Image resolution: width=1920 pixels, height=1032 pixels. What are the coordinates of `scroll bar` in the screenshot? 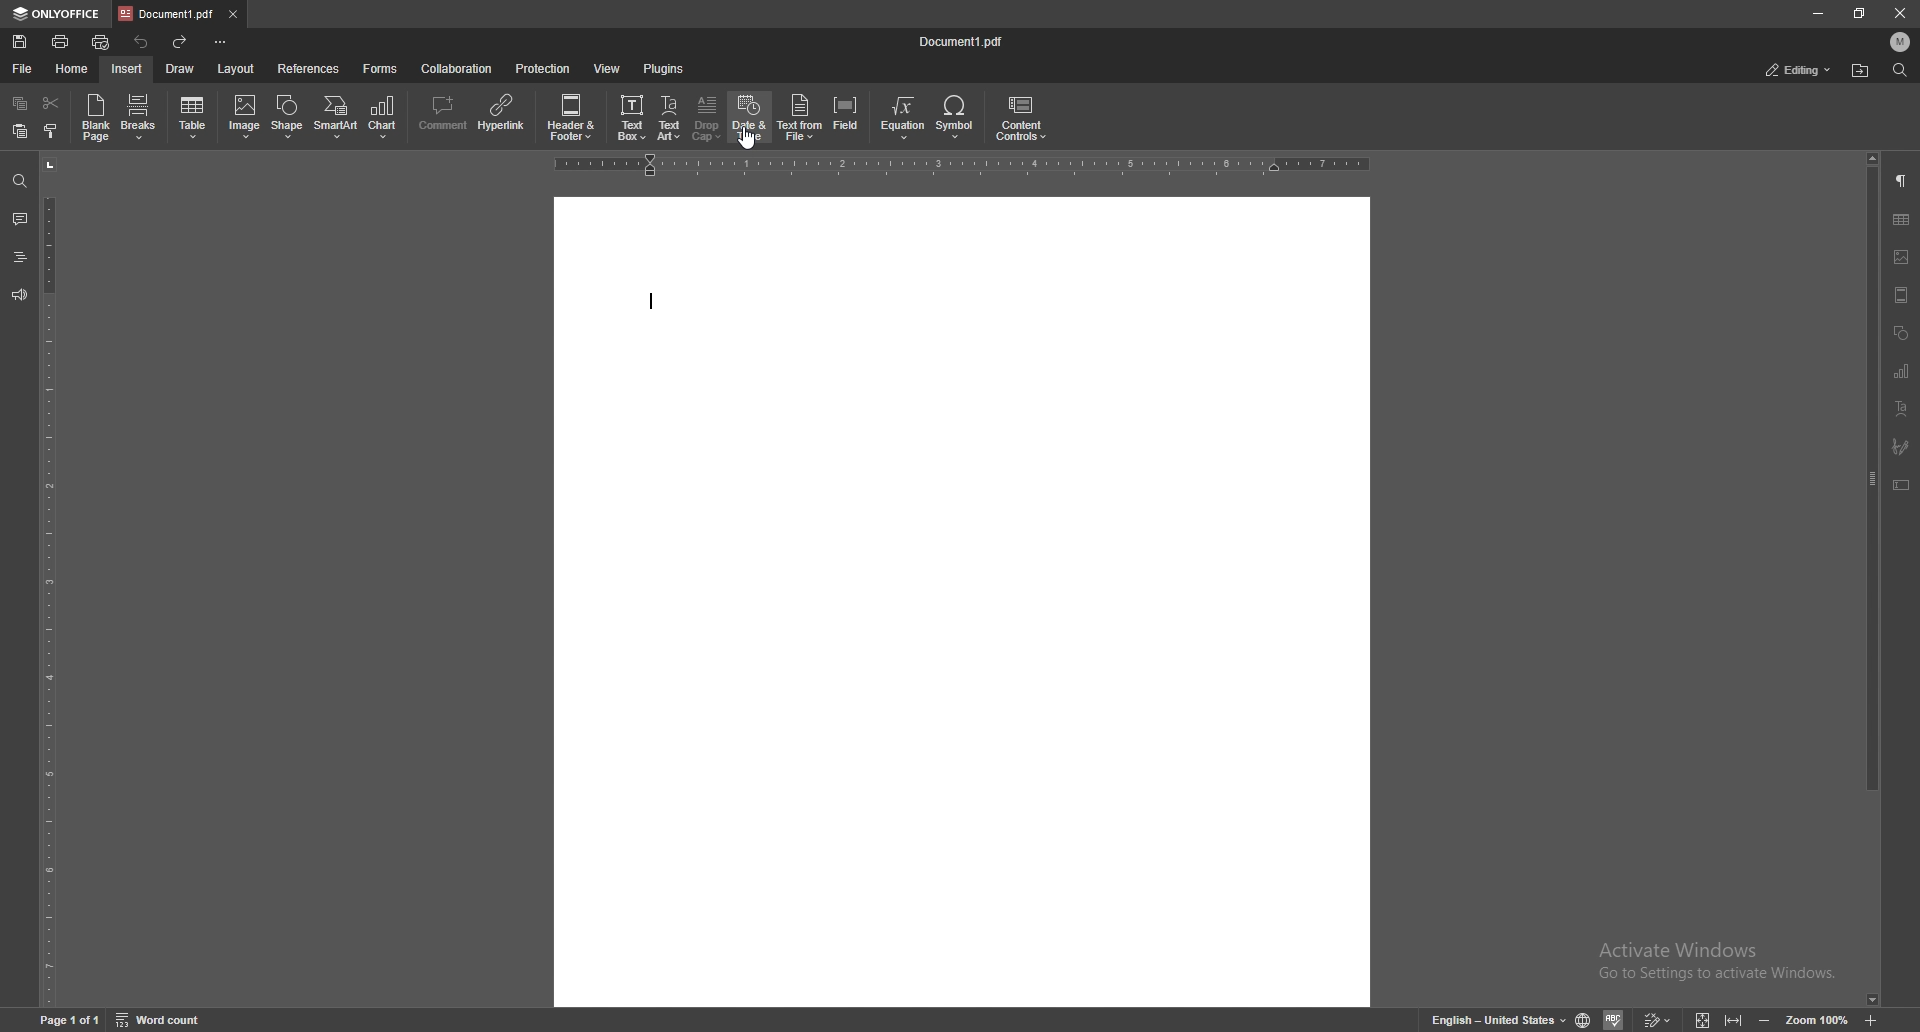 It's located at (1870, 579).